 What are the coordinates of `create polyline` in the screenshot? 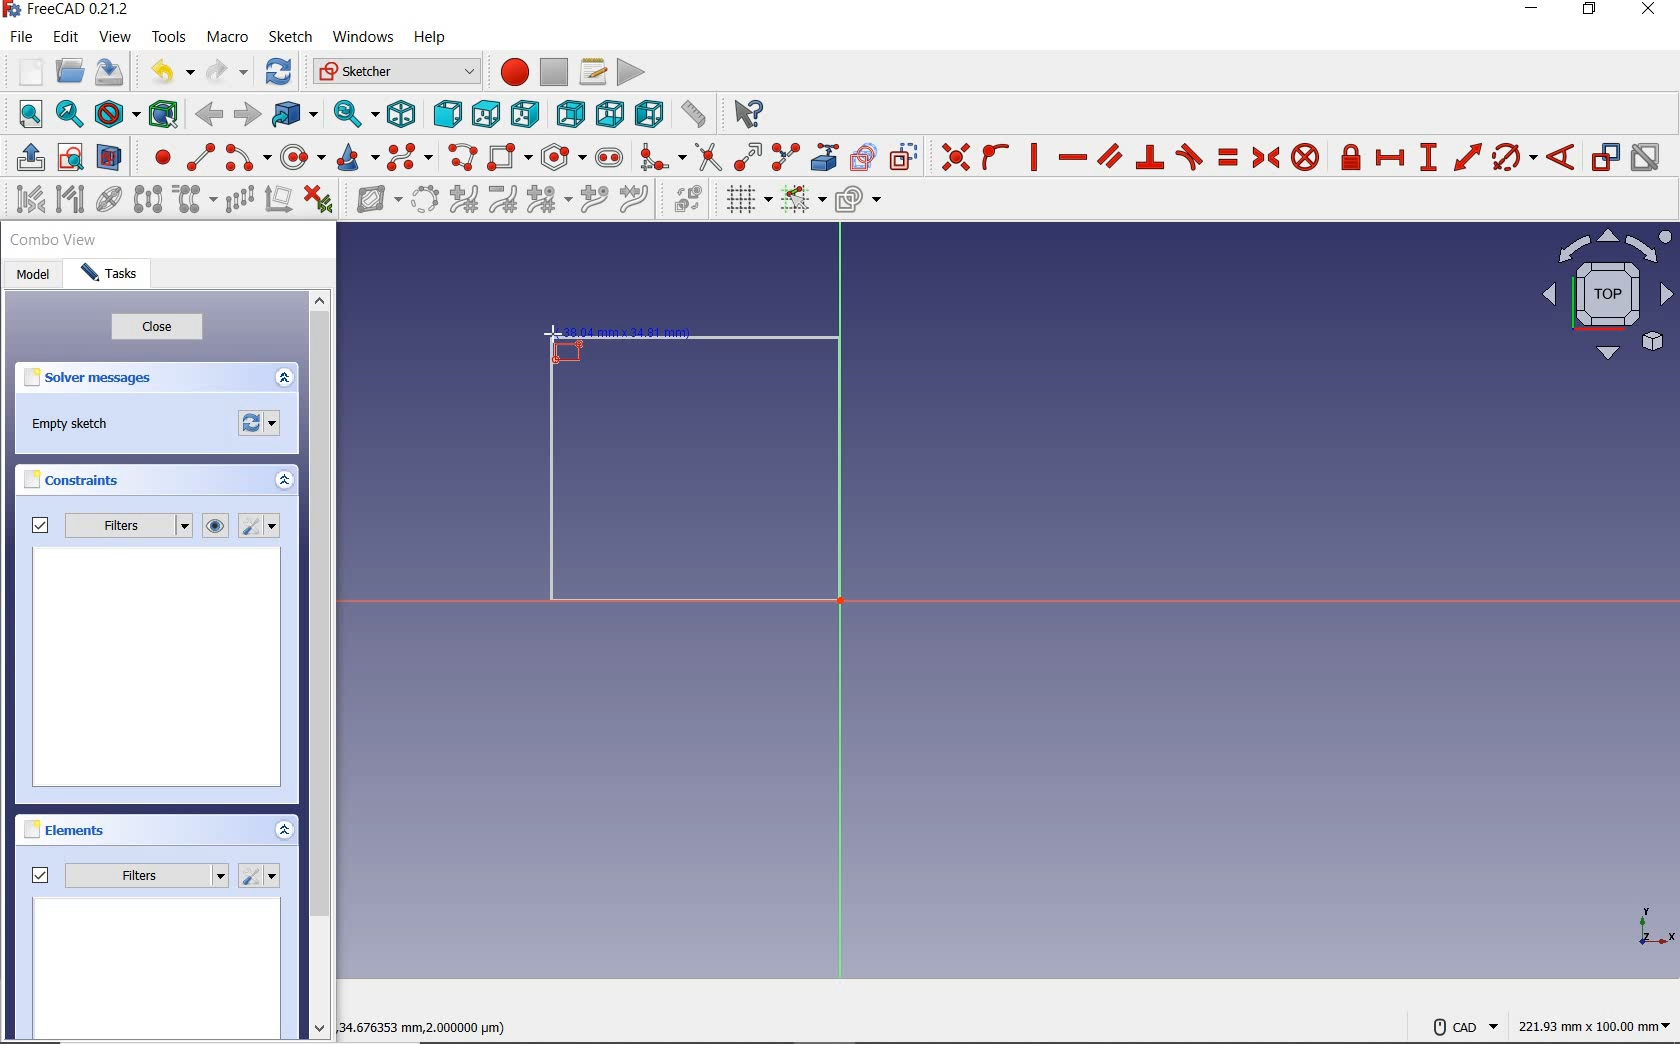 It's located at (463, 159).